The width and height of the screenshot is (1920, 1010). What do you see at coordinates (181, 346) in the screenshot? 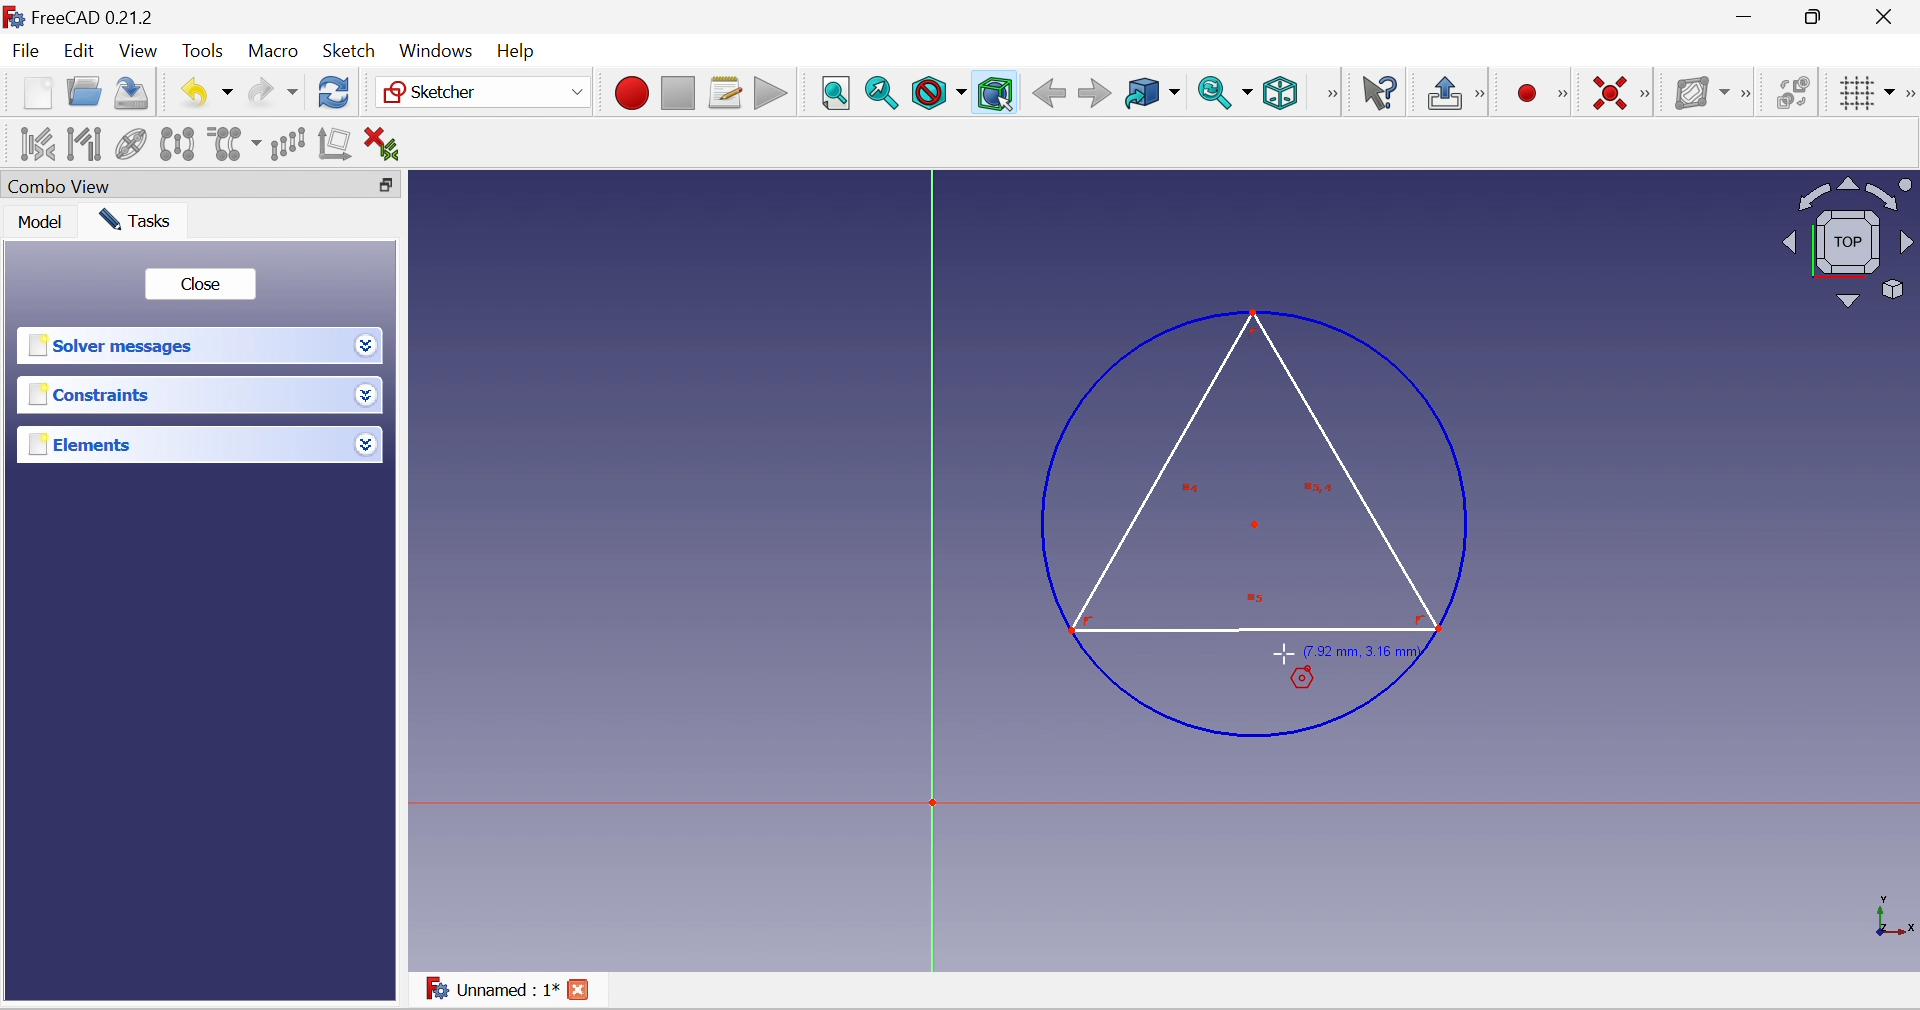
I see `Solver messages` at bounding box center [181, 346].